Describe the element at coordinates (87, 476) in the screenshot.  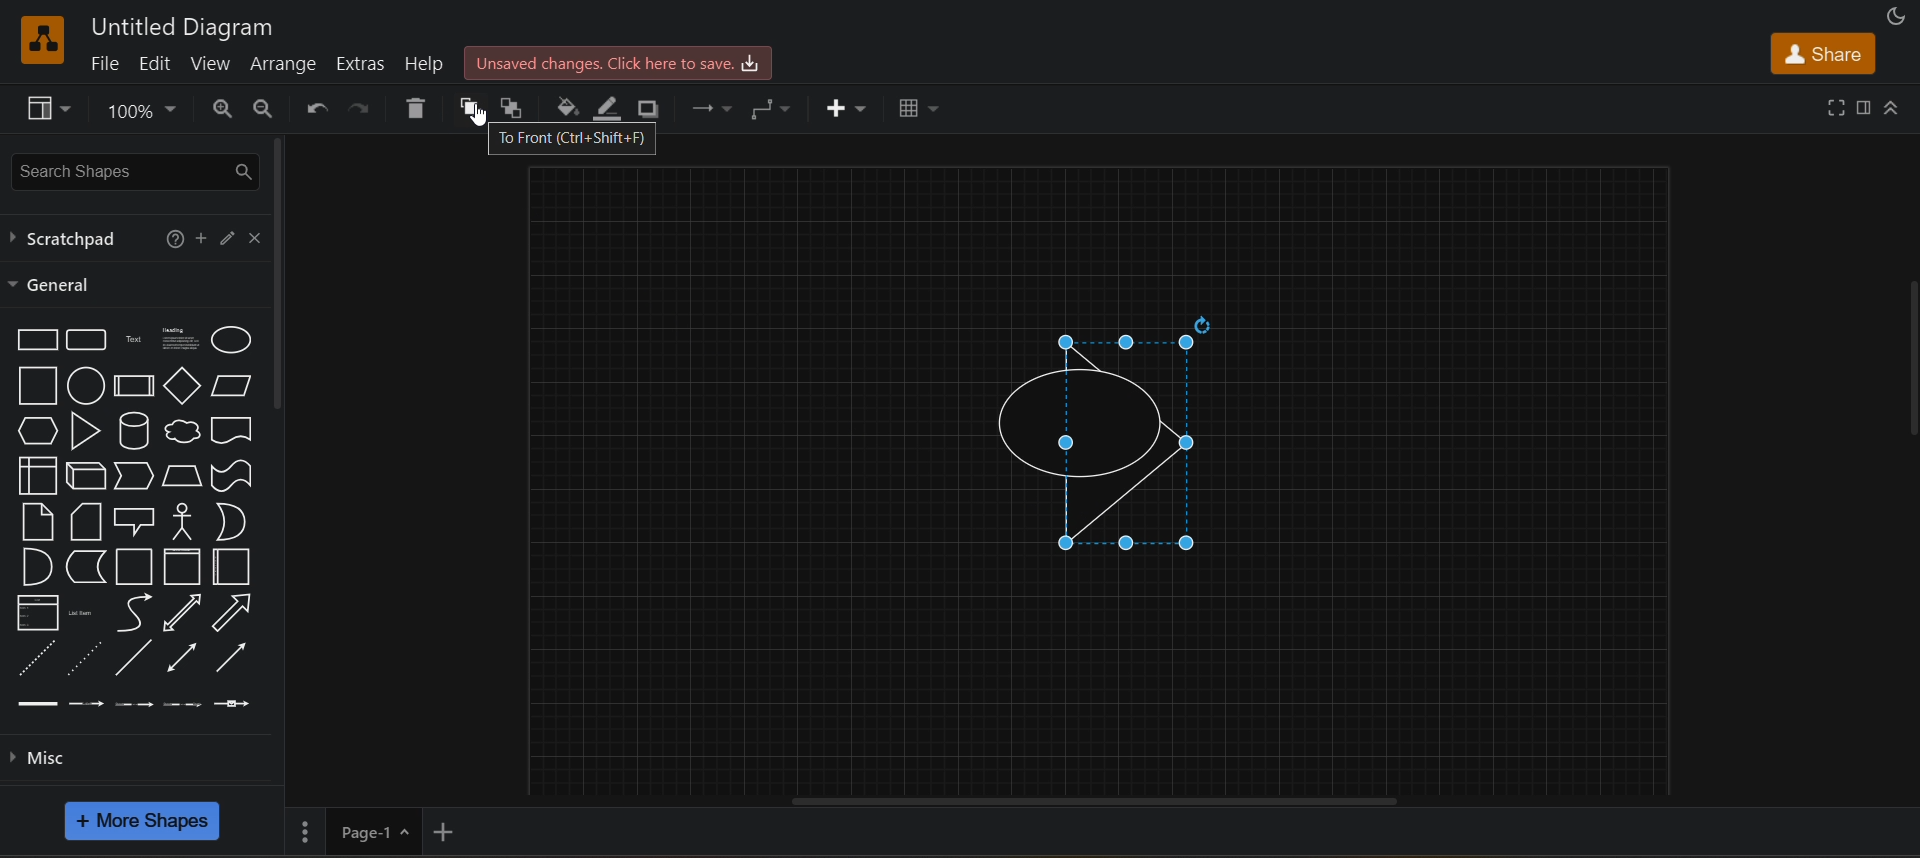
I see `cube` at that location.